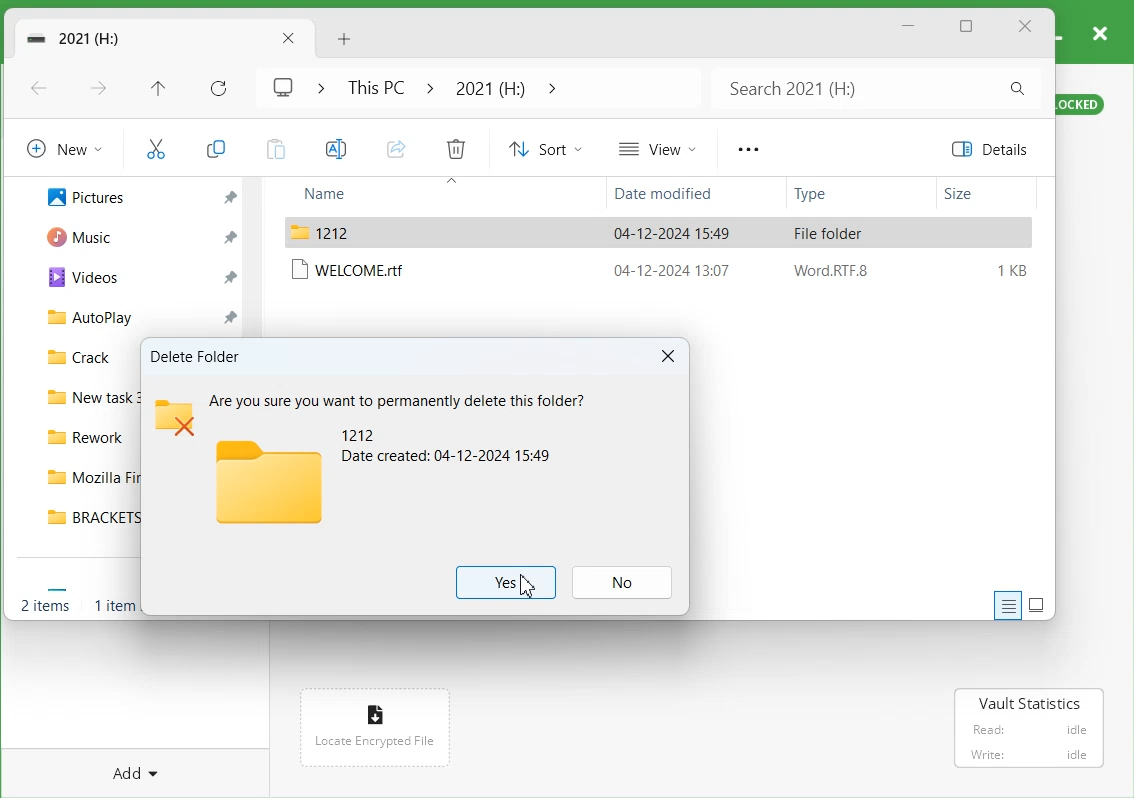 The width and height of the screenshot is (1134, 798). Describe the element at coordinates (229, 275) in the screenshot. I see `Pin a file` at that location.